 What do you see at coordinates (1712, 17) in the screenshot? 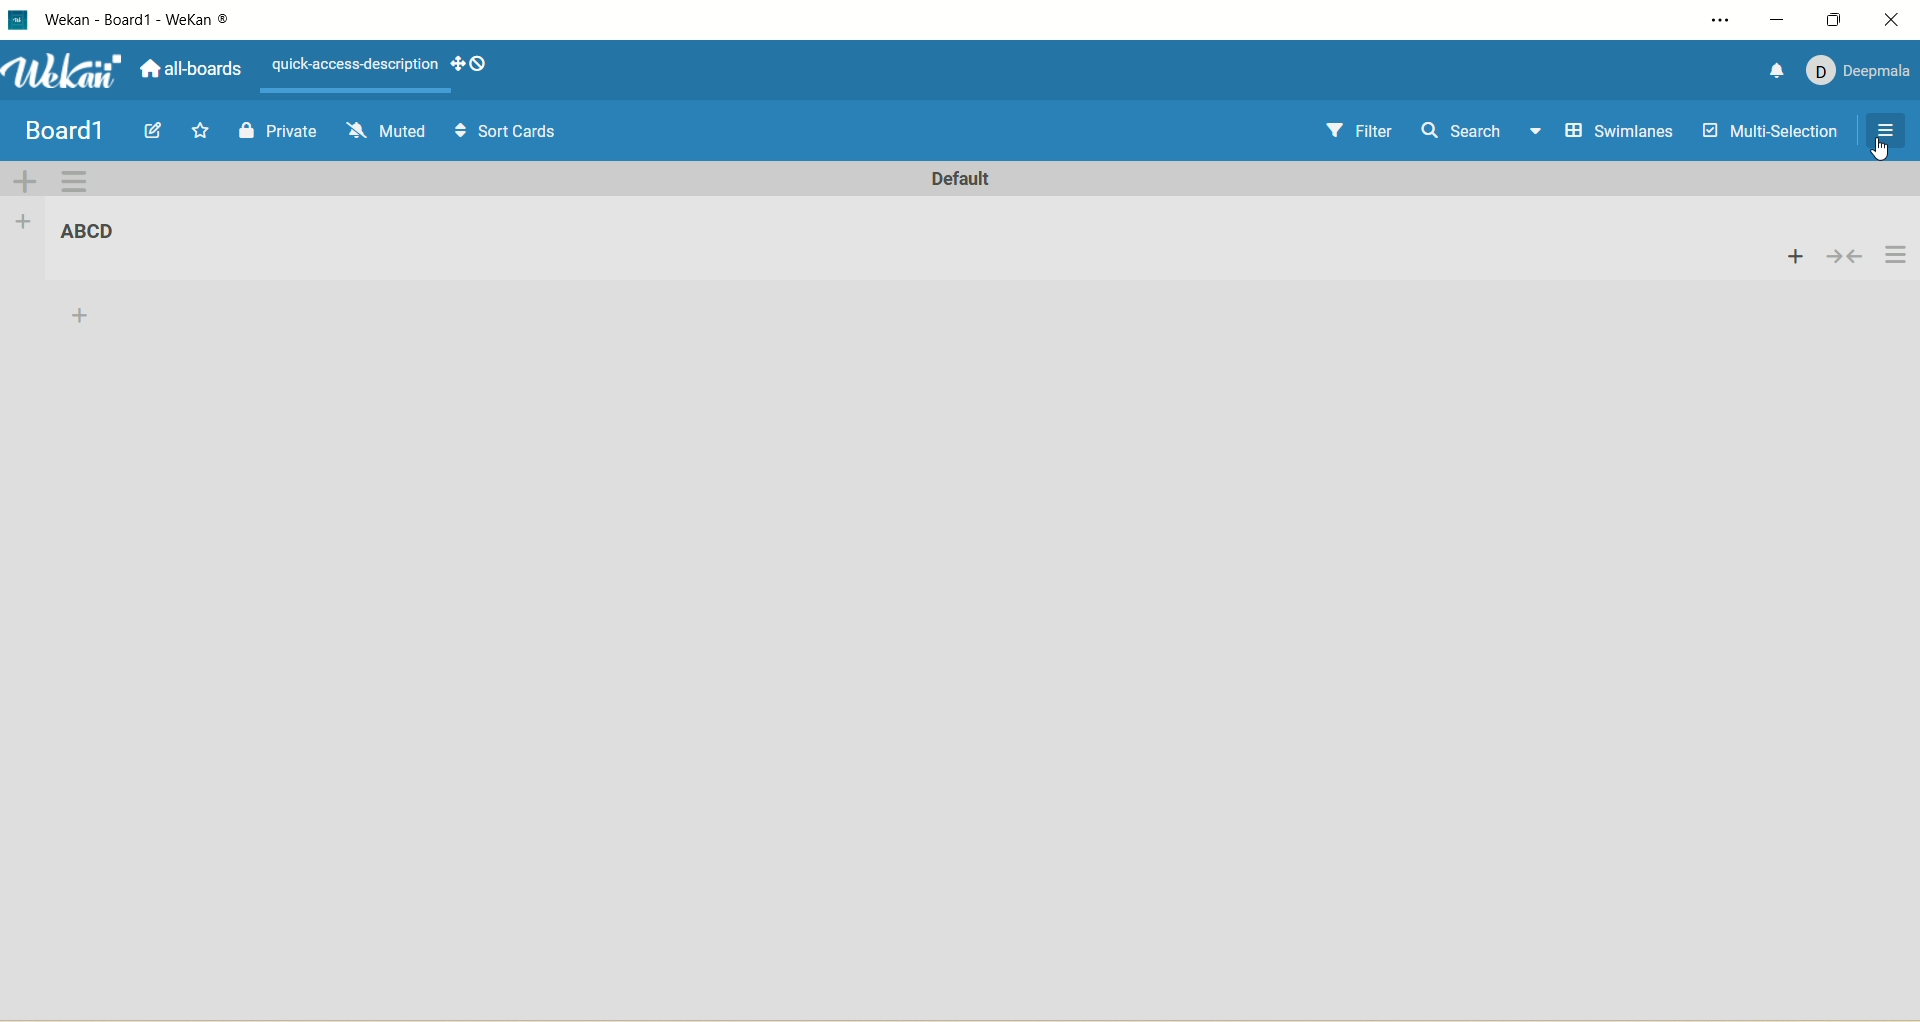
I see `setting and more` at bounding box center [1712, 17].